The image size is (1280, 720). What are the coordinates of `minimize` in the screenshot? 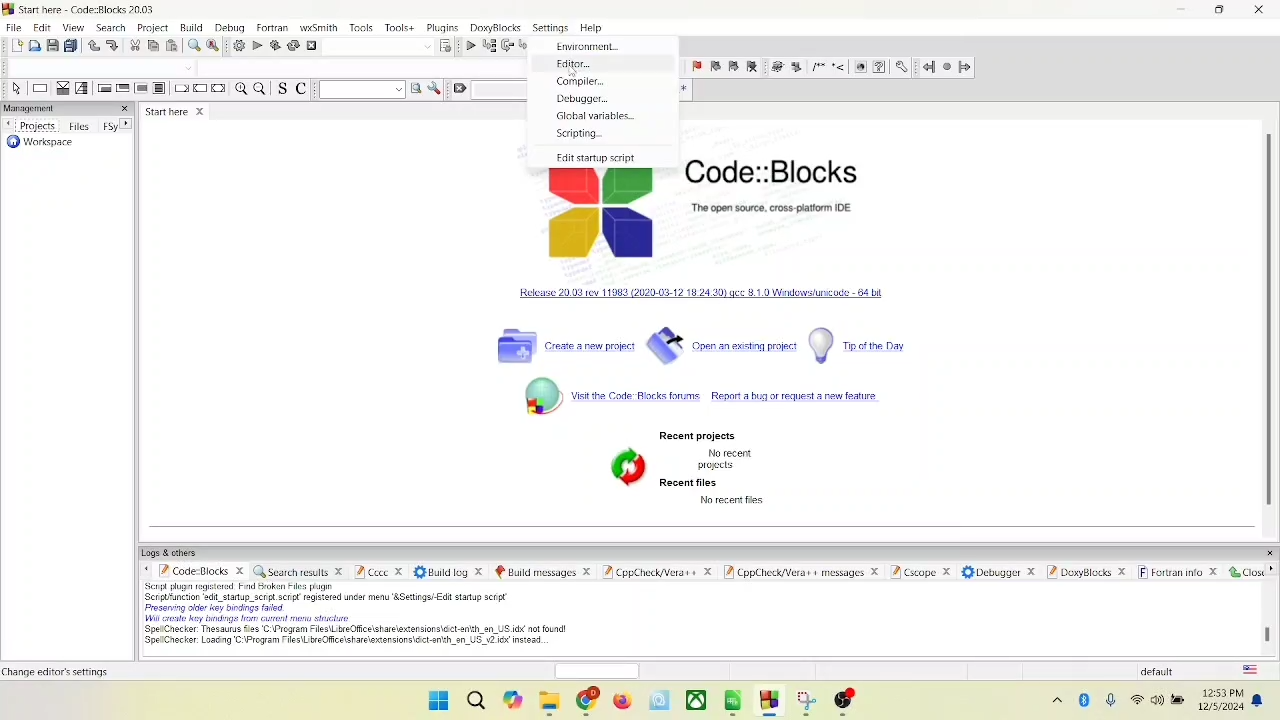 It's located at (1184, 10).